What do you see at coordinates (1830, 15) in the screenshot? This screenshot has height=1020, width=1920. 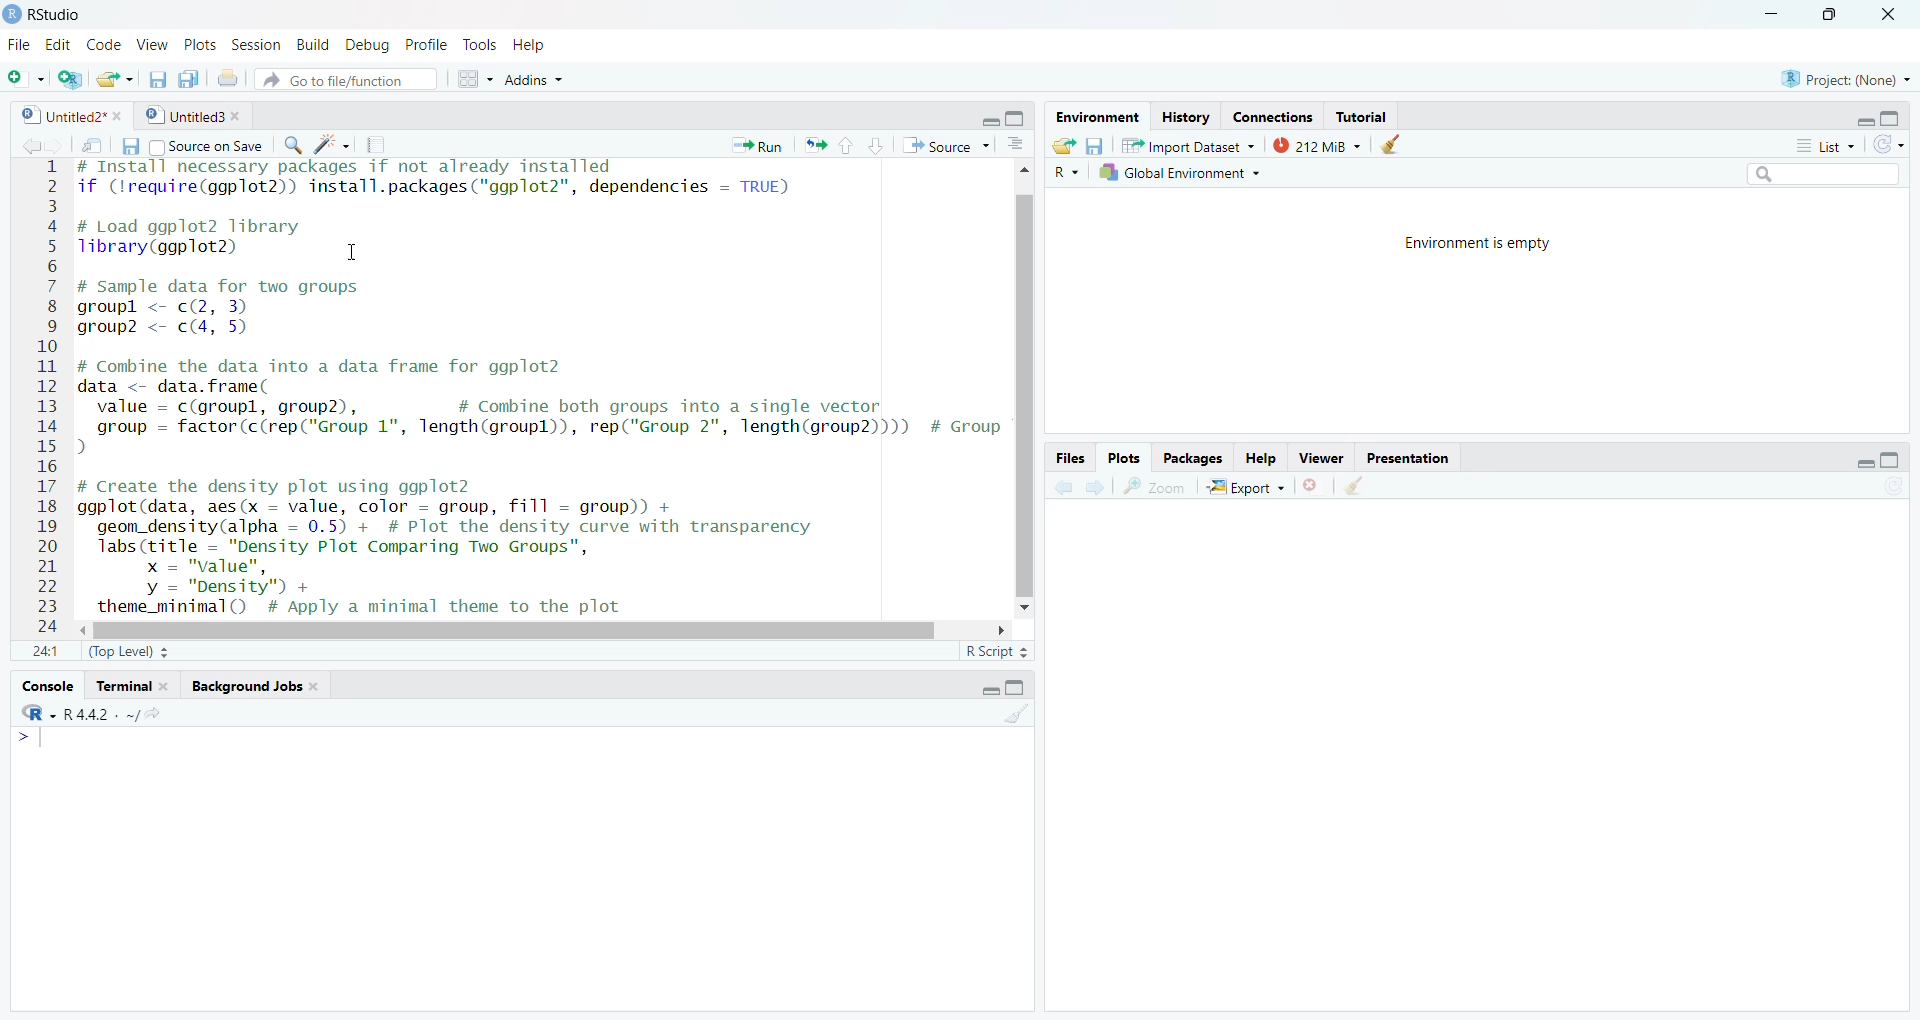 I see `maximize` at bounding box center [1830, 15].